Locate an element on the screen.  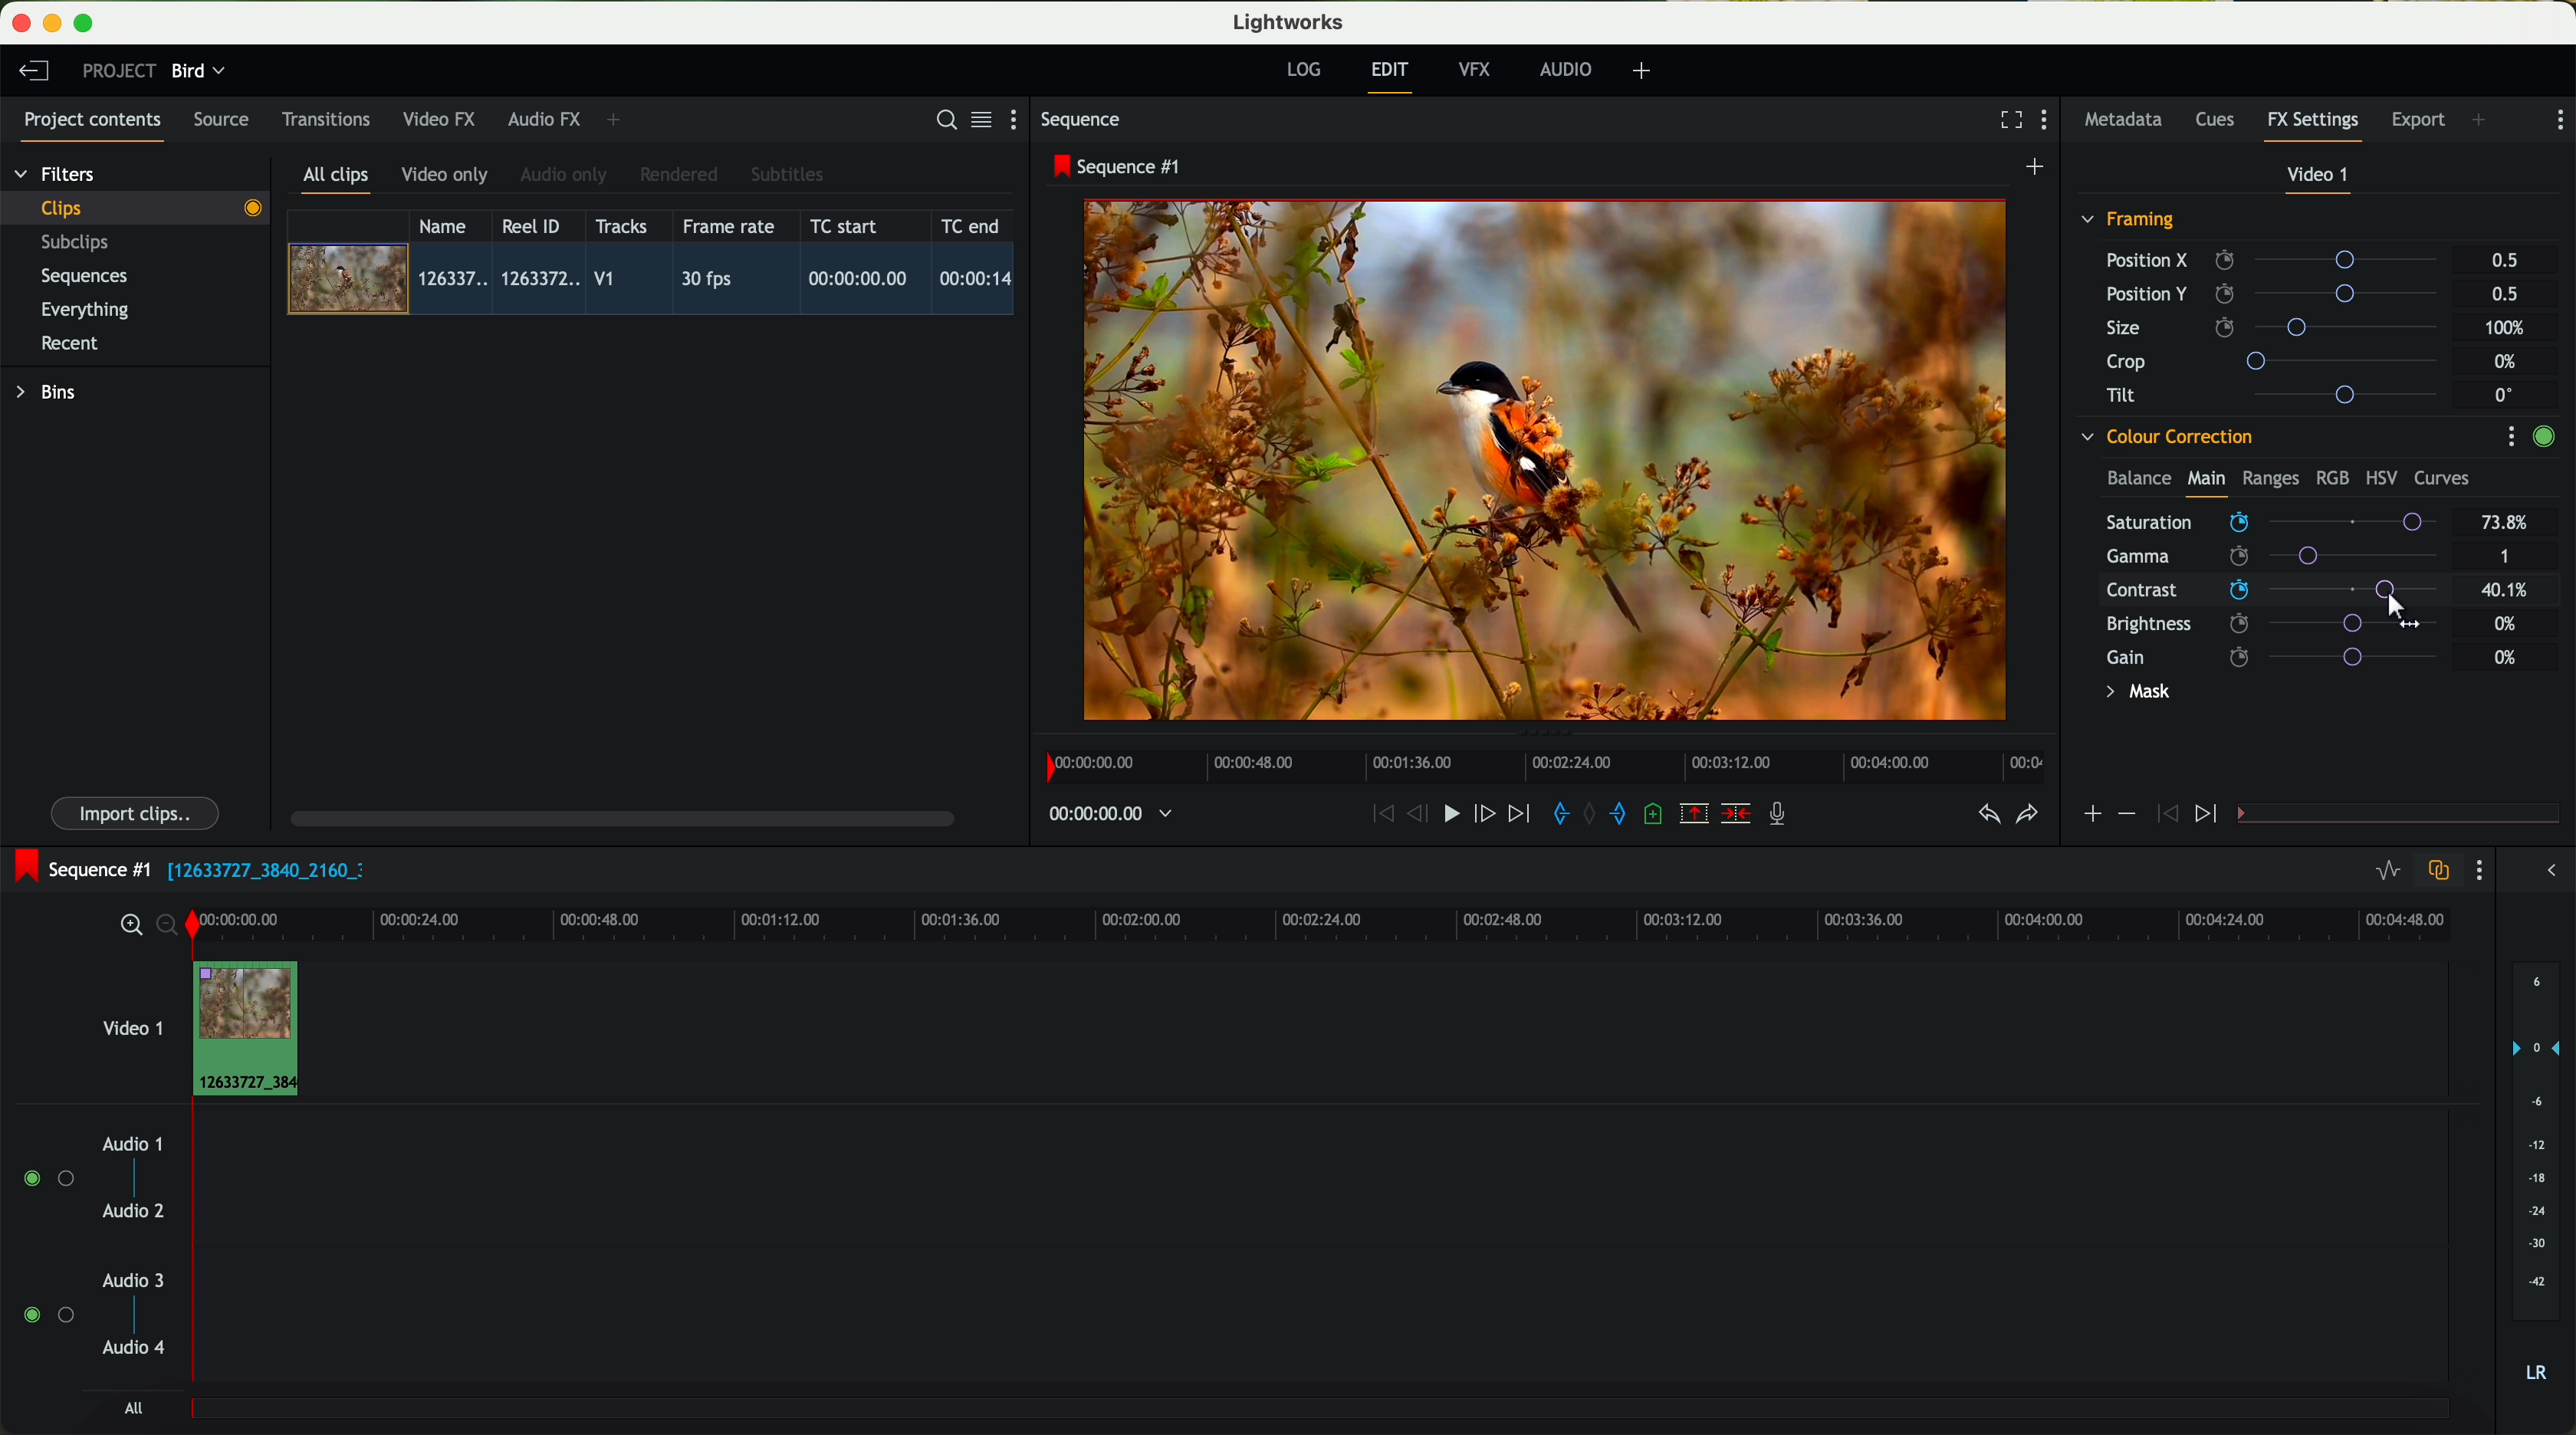
audio 2 is located at coordinates (135, 1212).